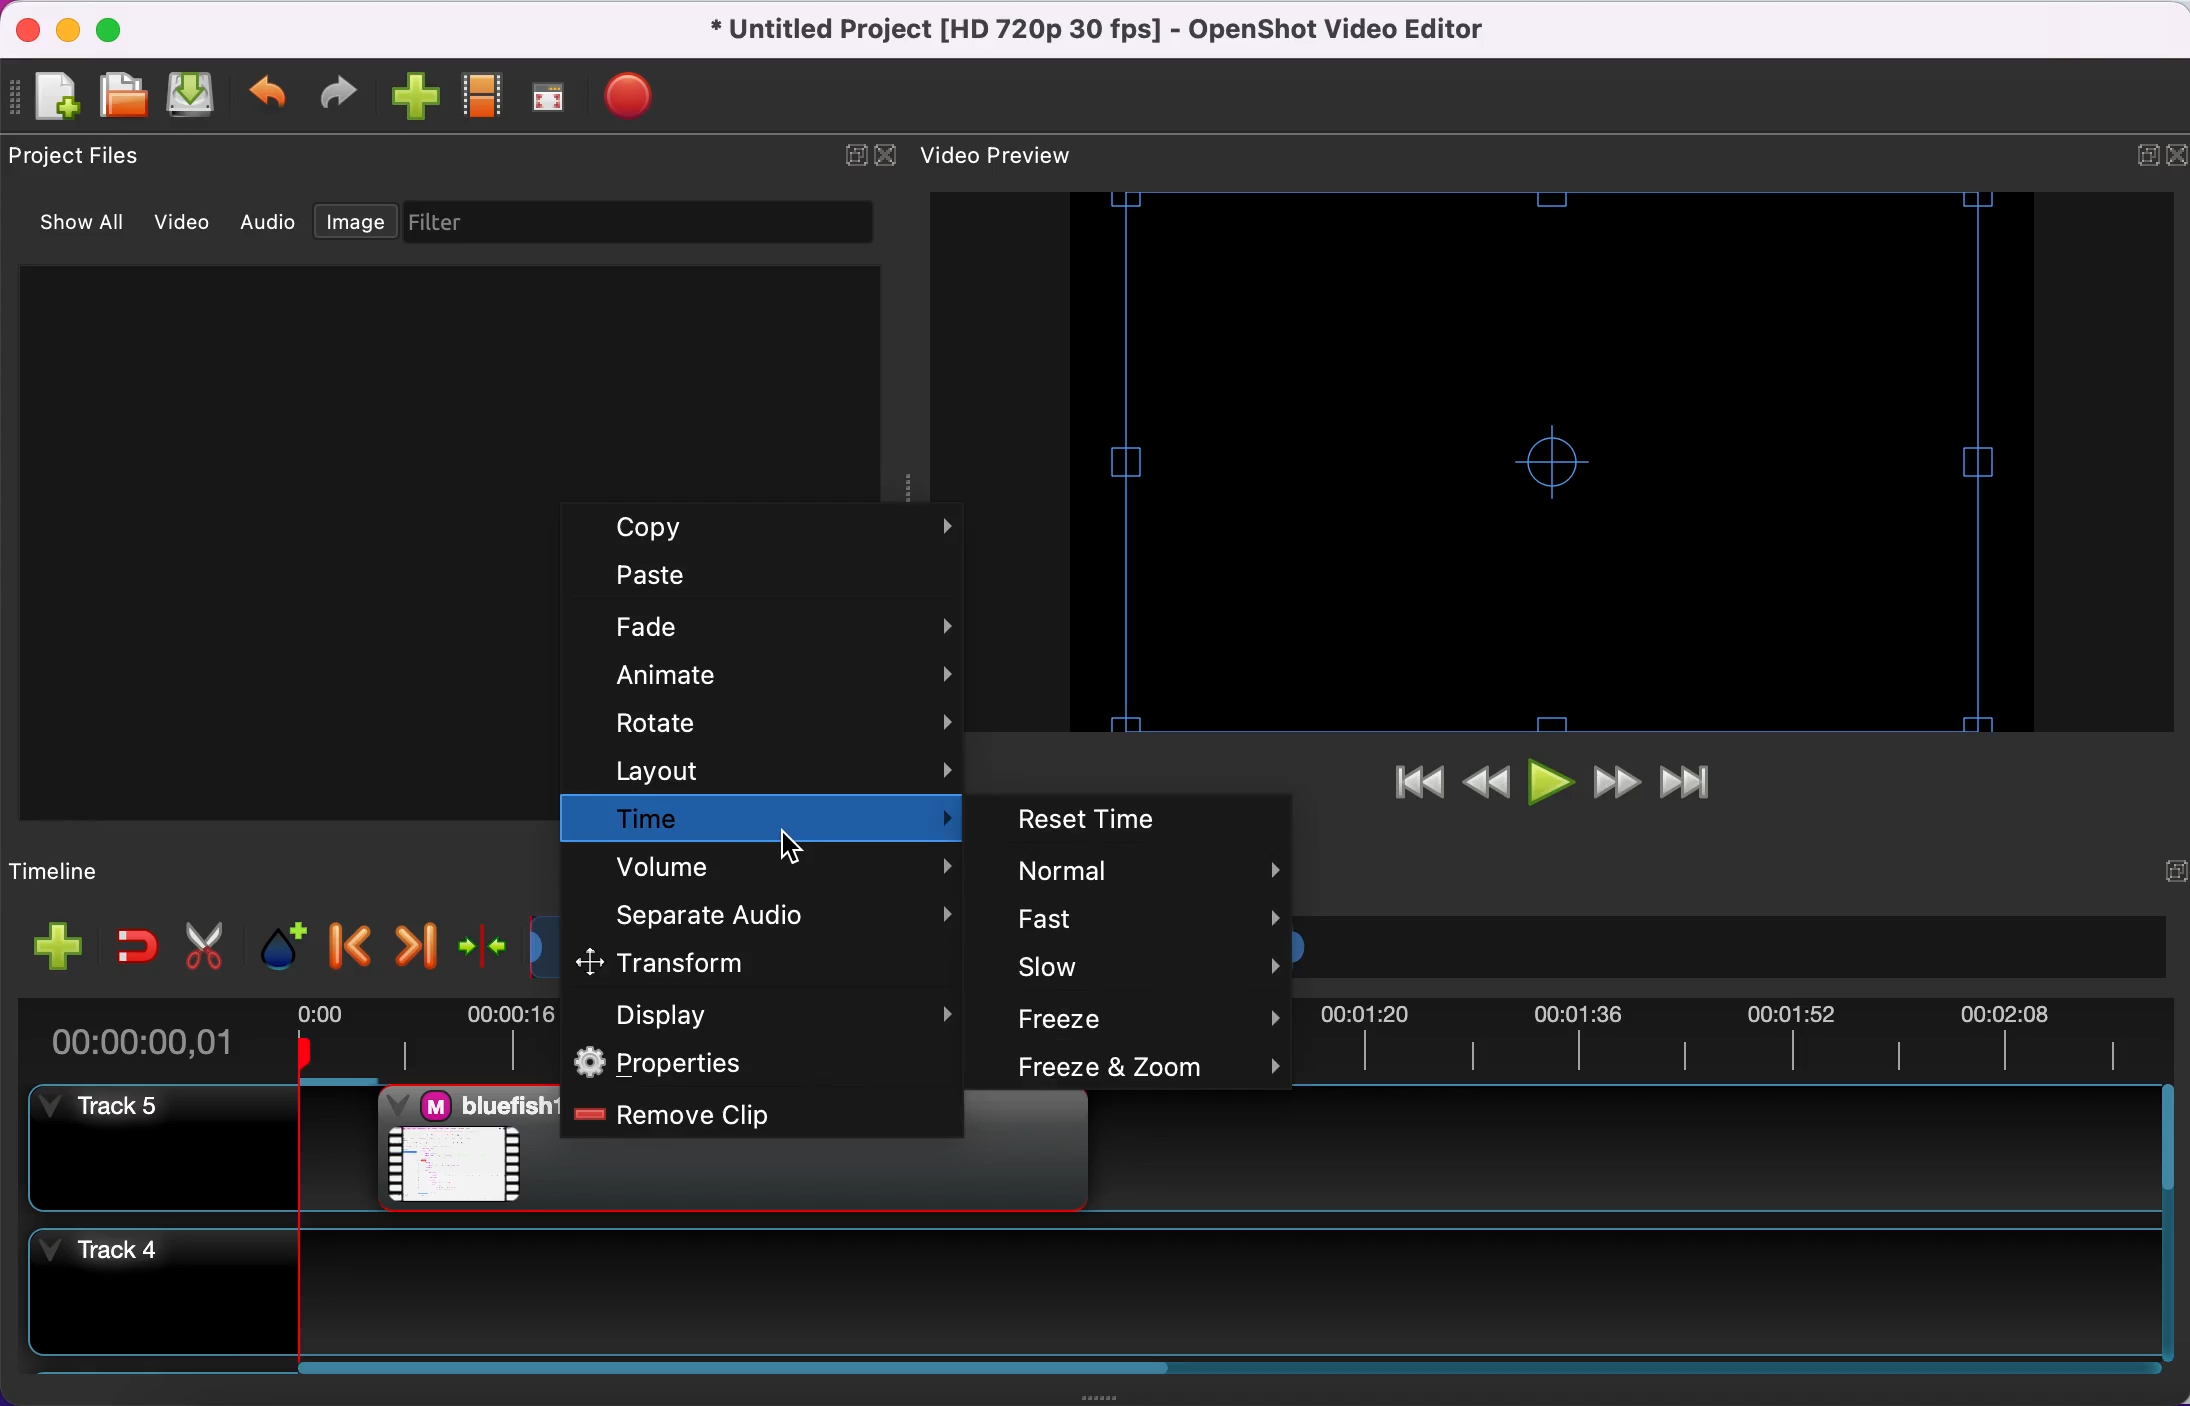 The image size is (2190, 1406). Describe the element at coordinates (164, 1147) in the screenshot. I see `track 5` at that location.